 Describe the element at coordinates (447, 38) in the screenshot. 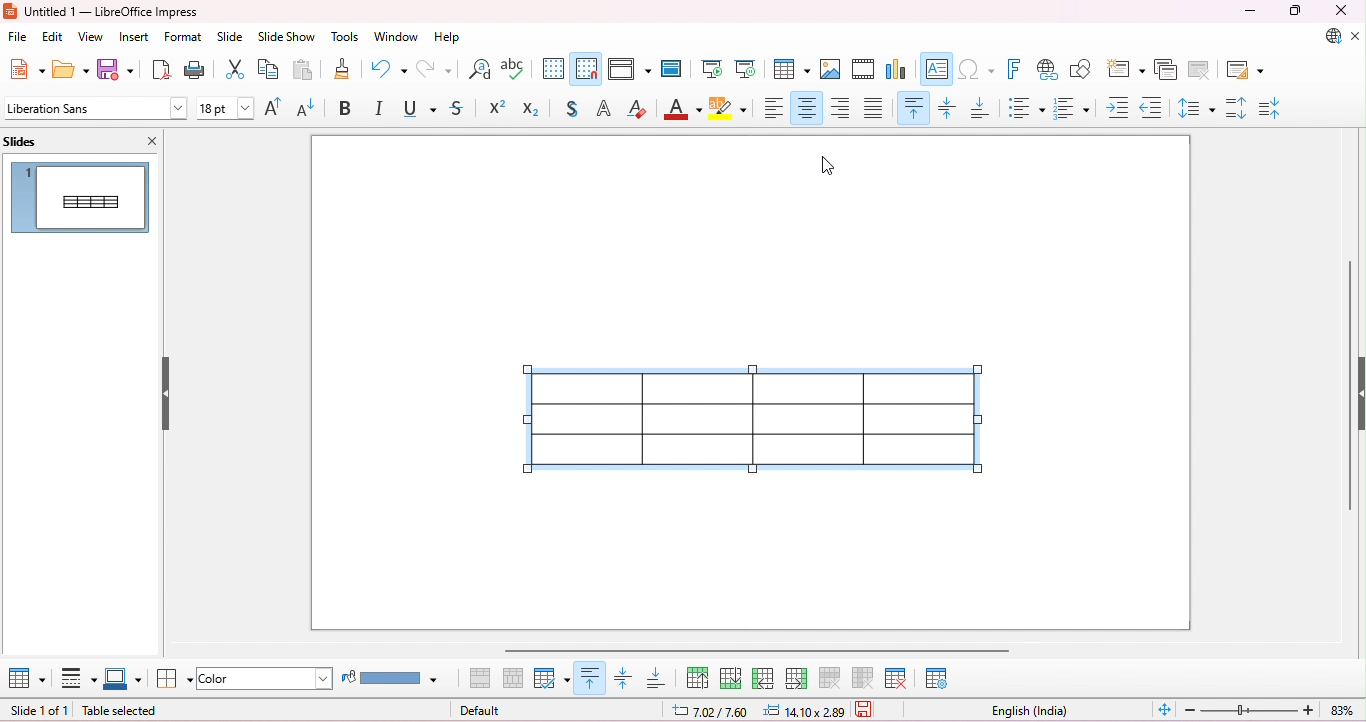

I see `help` at that location.